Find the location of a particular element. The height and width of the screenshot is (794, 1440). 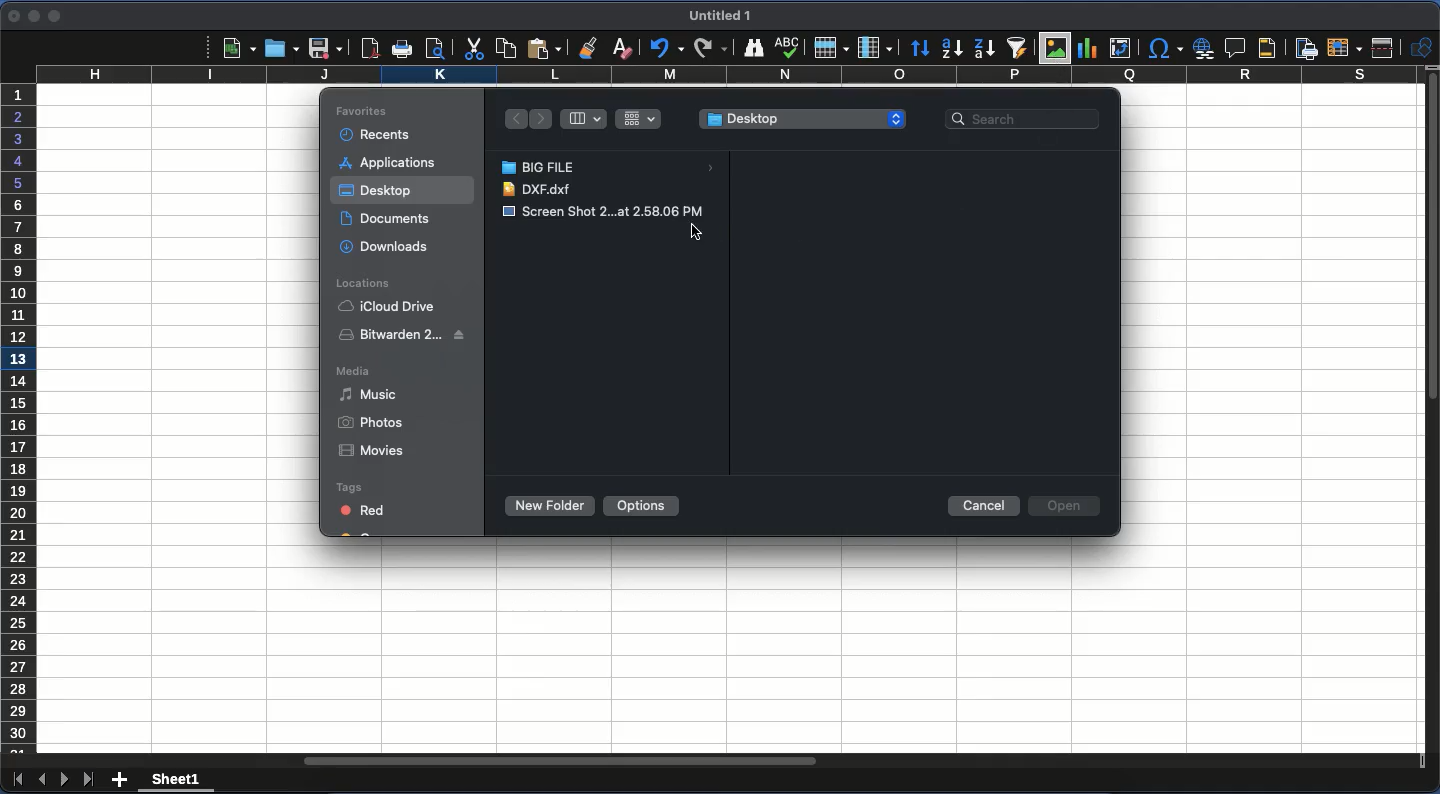

row is located at coordinates (829, 49).